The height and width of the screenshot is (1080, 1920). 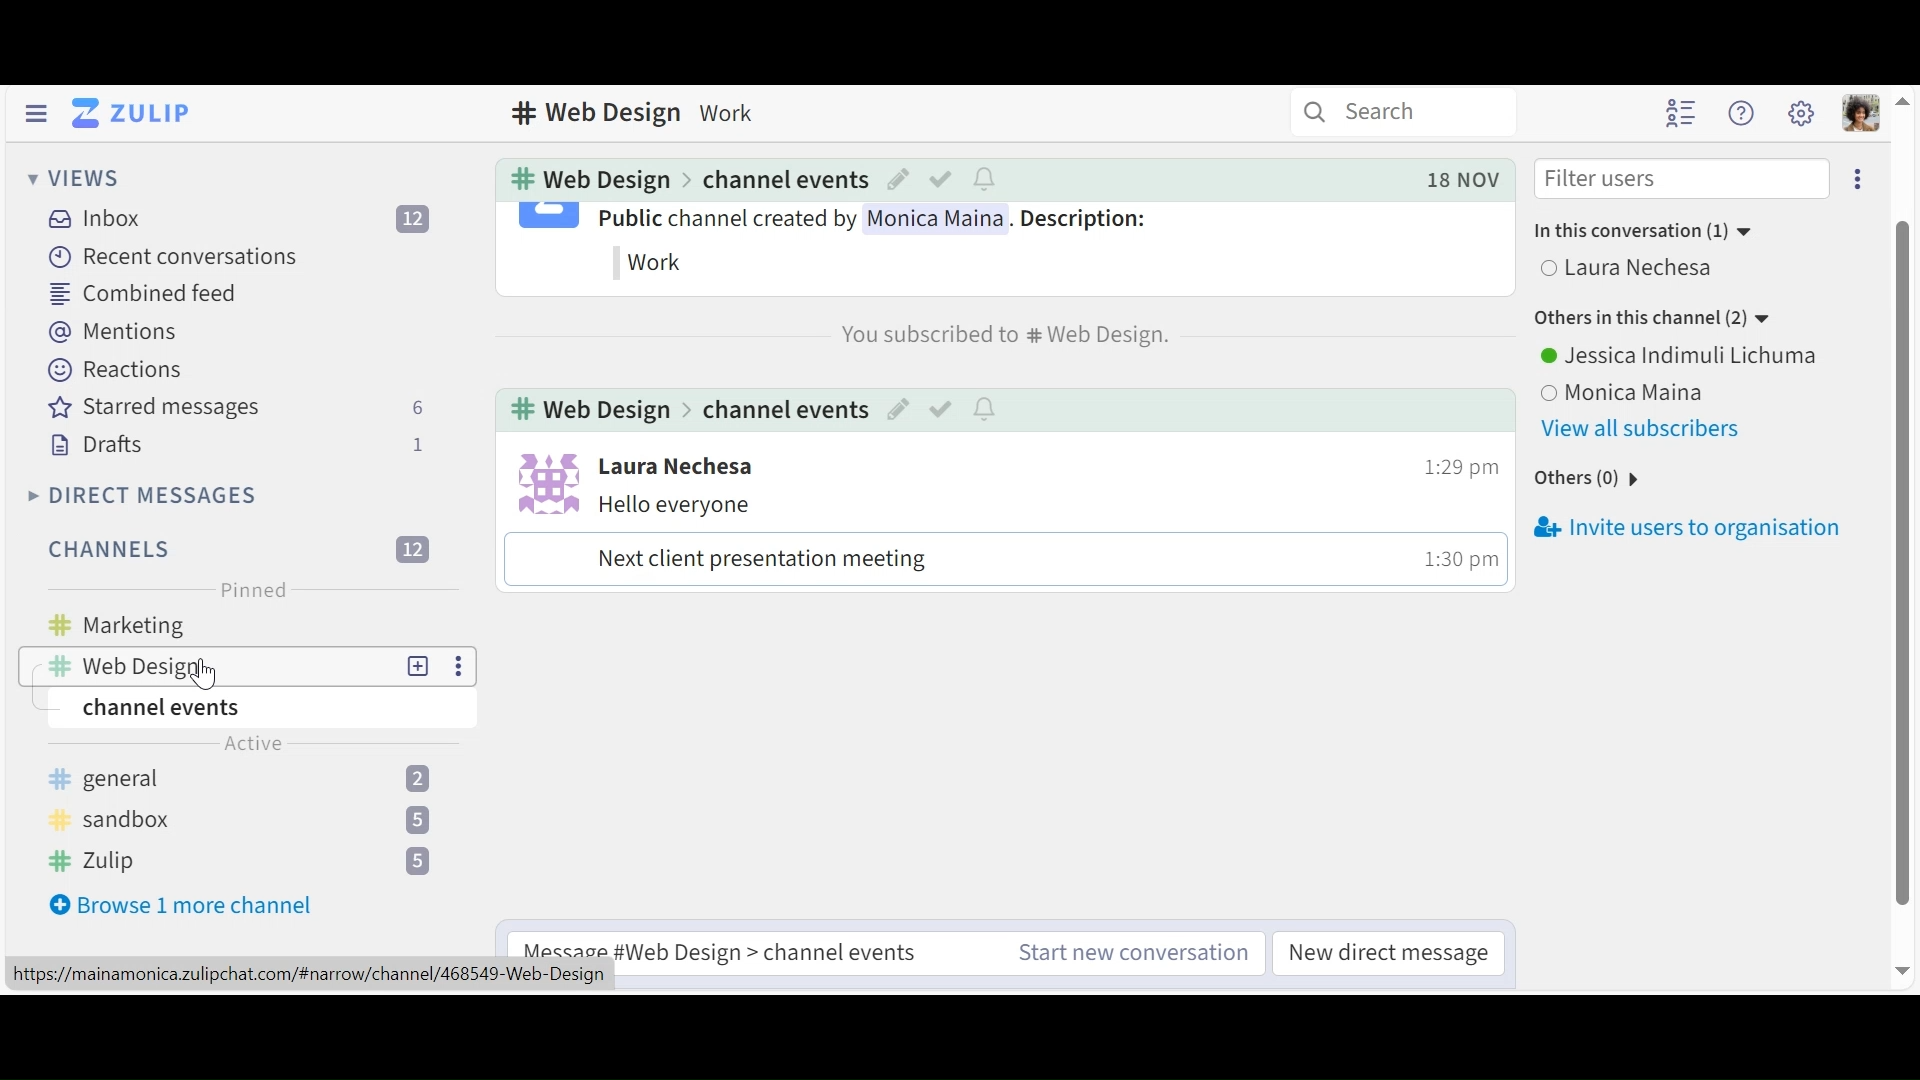 What do you see at coordinates (1861, 110) in the screenshot?
I see `Personal menu` at bounding box center [1861, 110].